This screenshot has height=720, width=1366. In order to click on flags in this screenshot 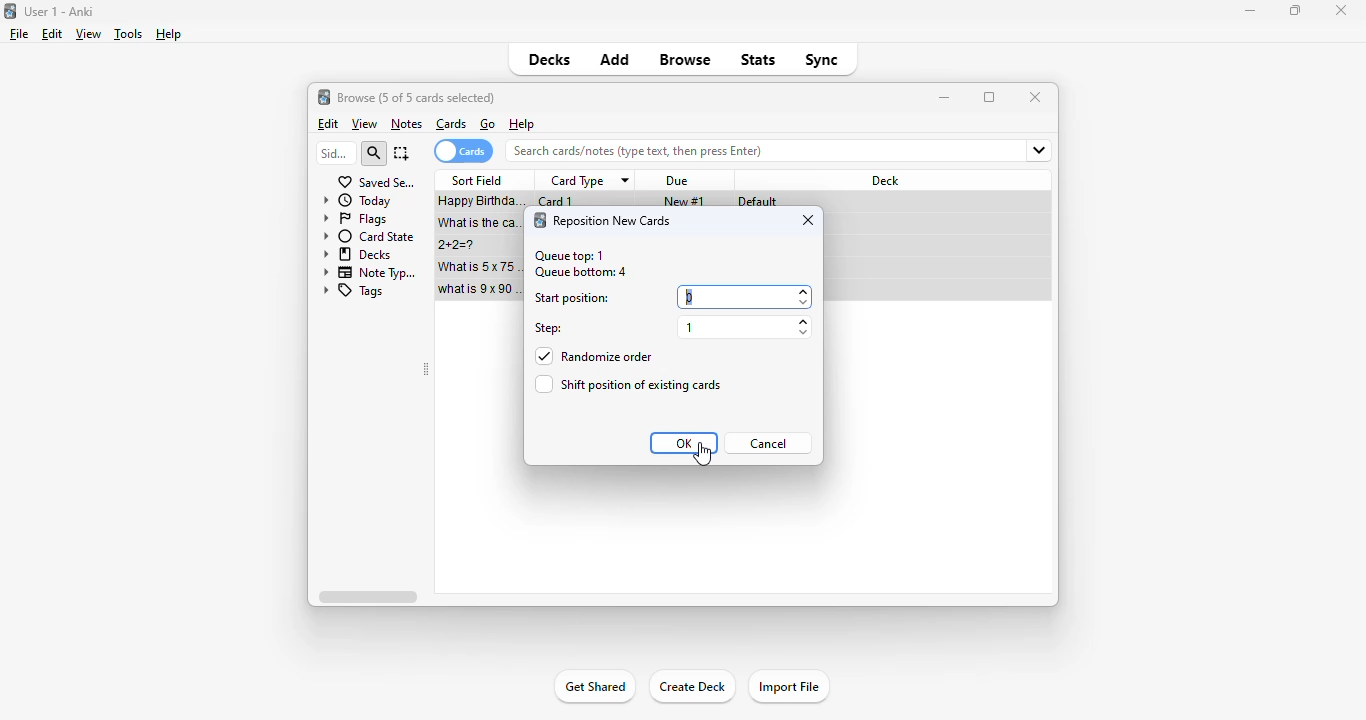, I will do `click(355, 219)`.